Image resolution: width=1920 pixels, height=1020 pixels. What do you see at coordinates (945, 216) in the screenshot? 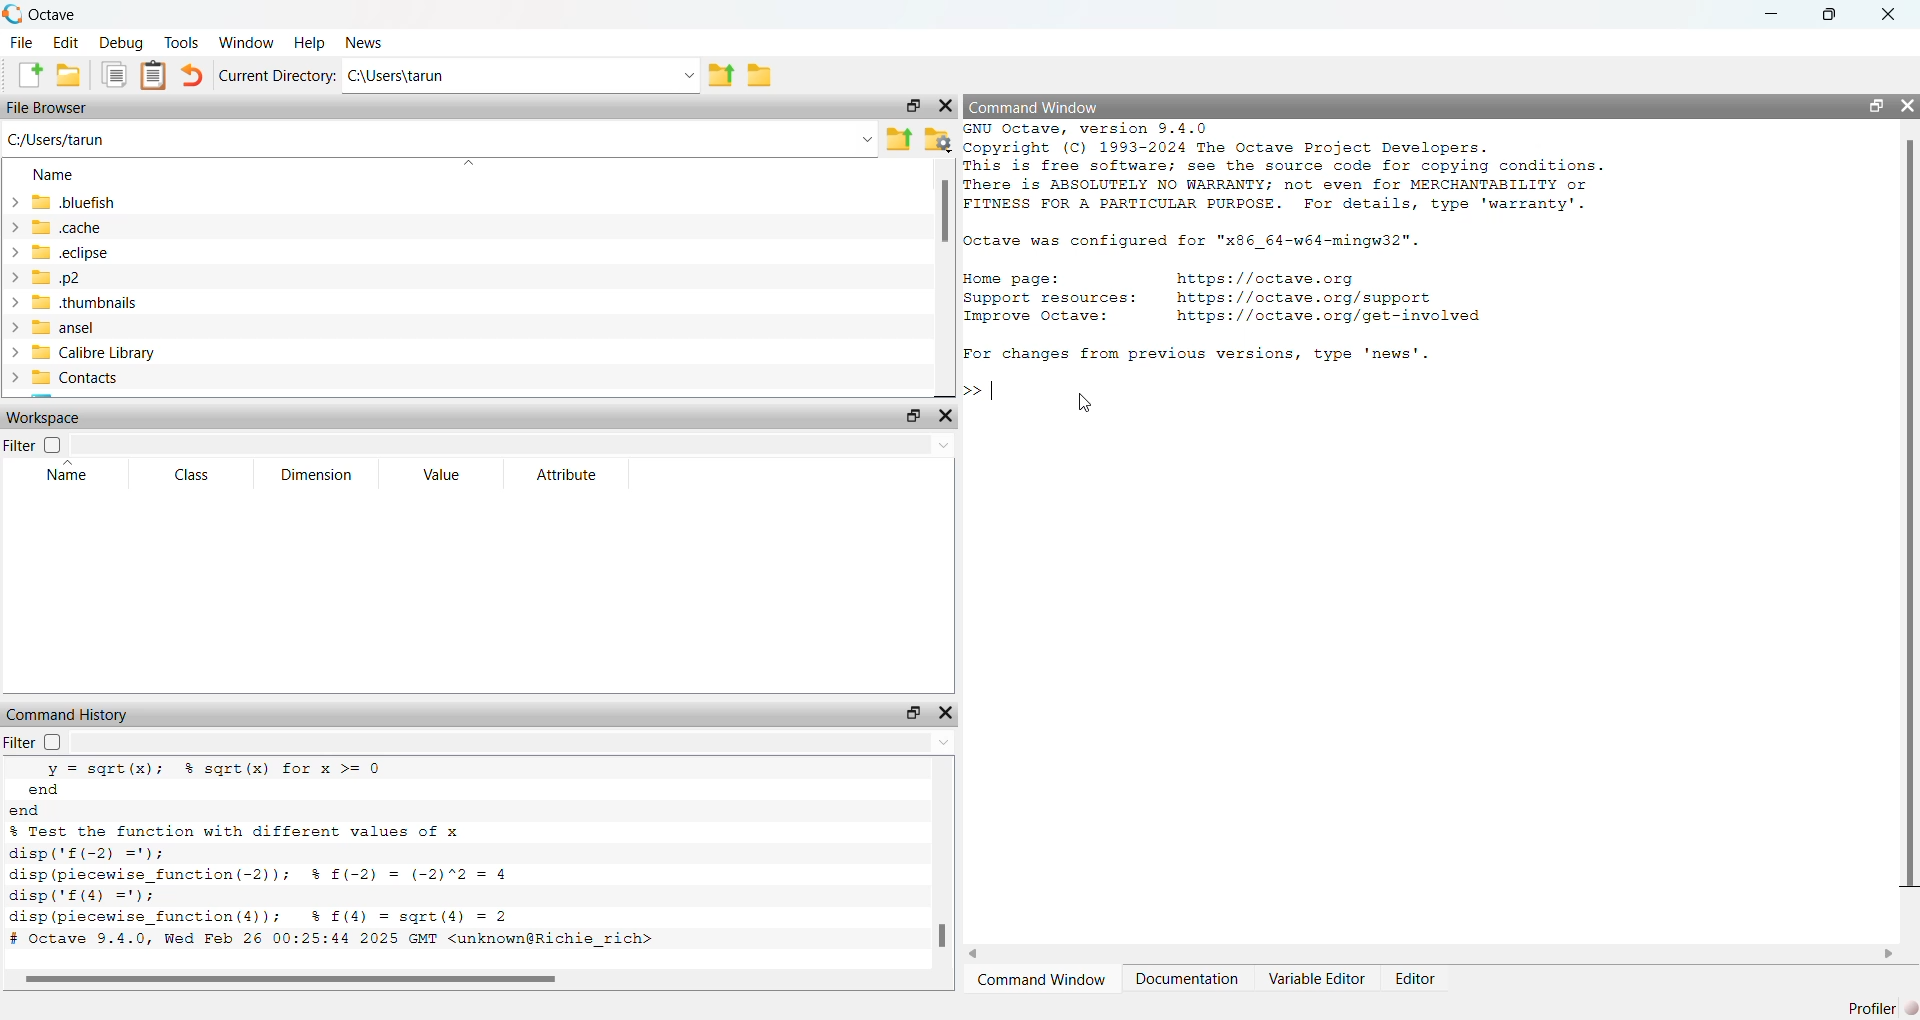
I see `Scrollbar` at bounding box center [945, 216].